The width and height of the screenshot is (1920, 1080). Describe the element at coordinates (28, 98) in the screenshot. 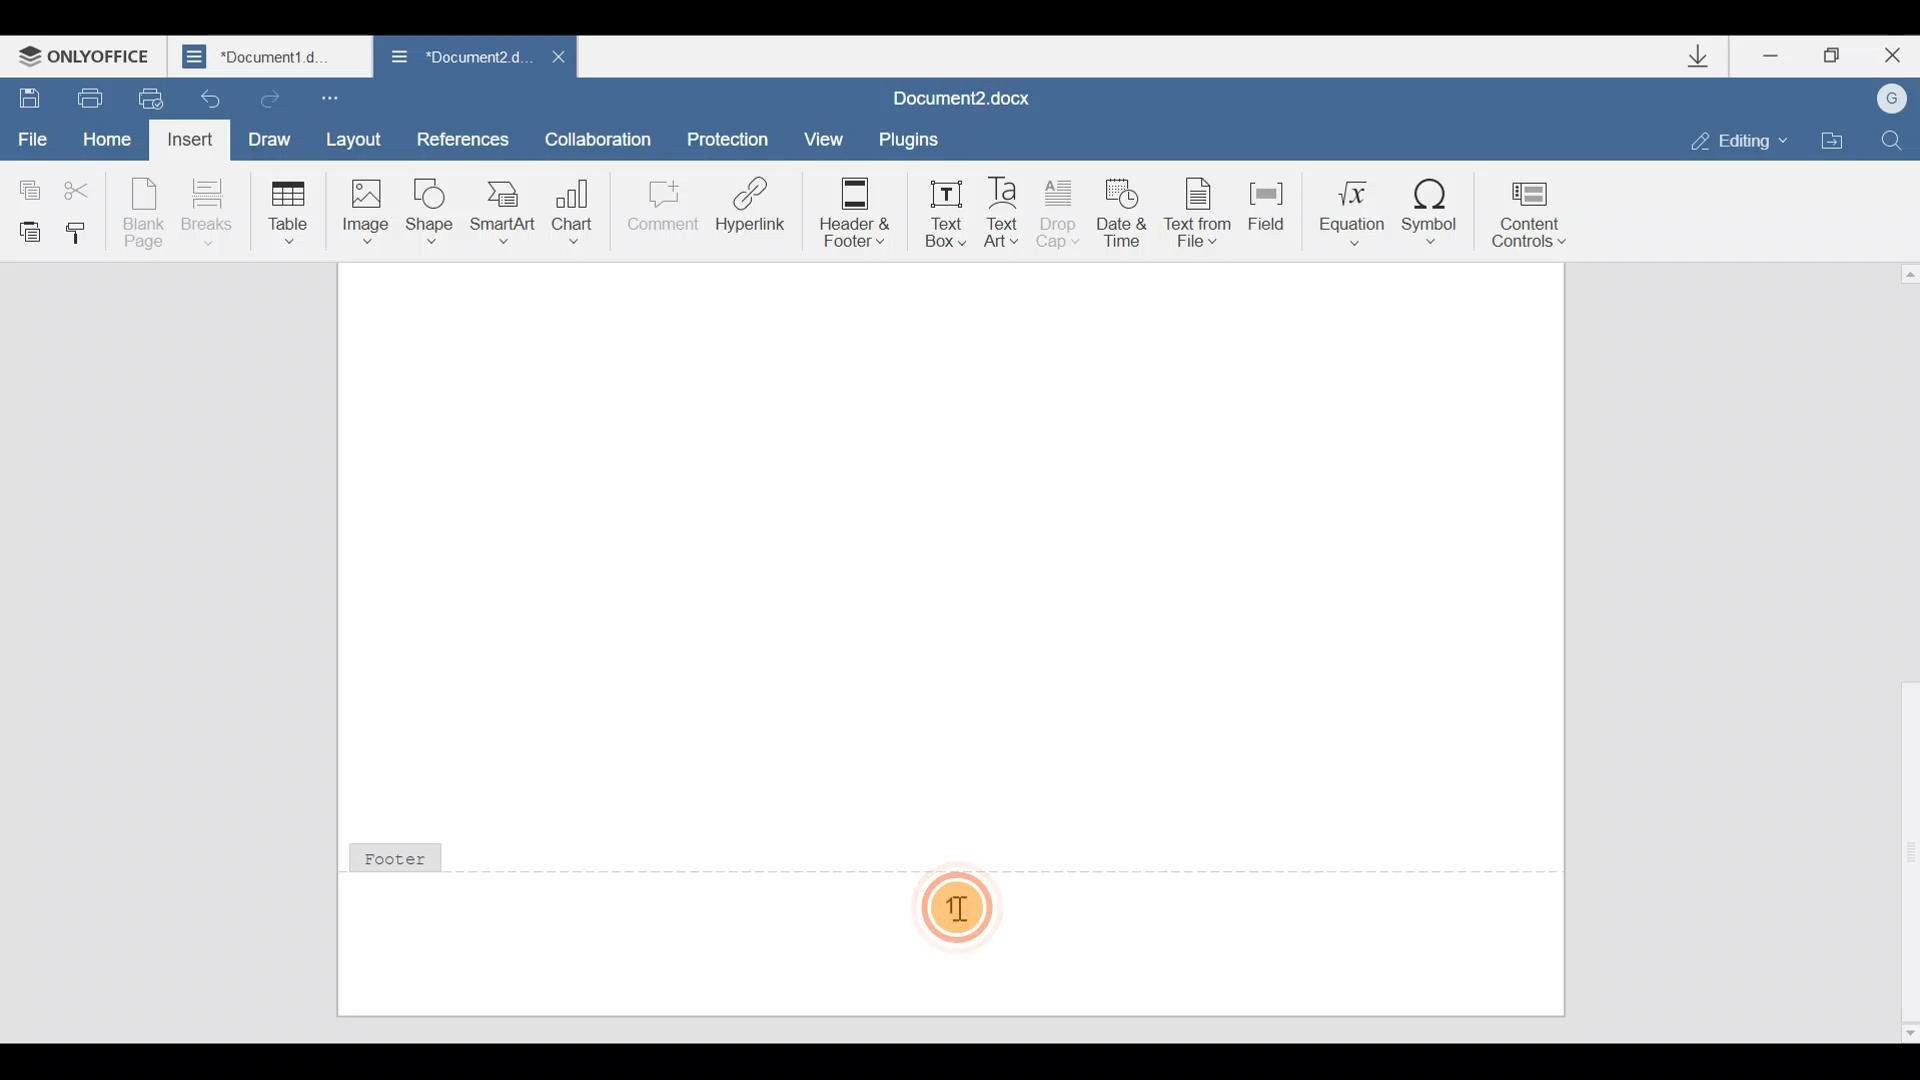

I see `Save` at that location.